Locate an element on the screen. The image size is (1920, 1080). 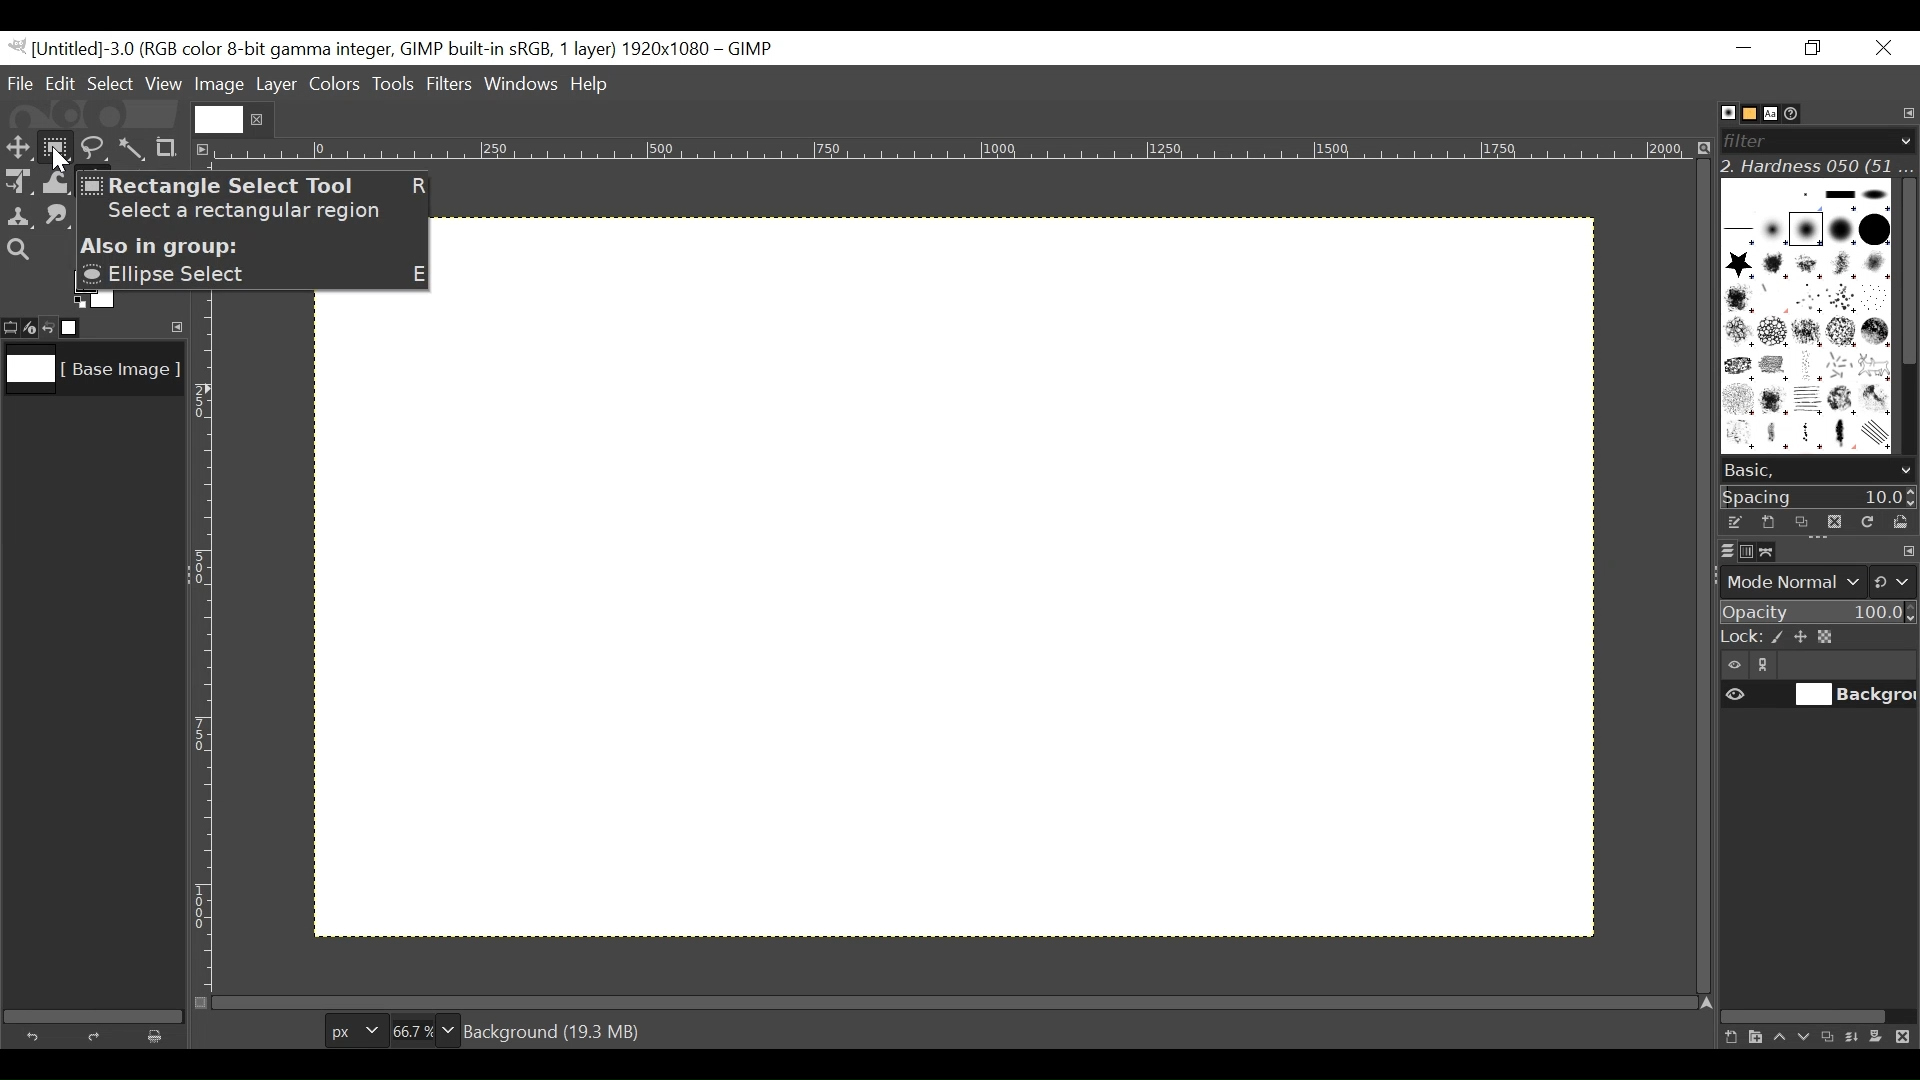
Opacity is located at coordinates (1816, 613).